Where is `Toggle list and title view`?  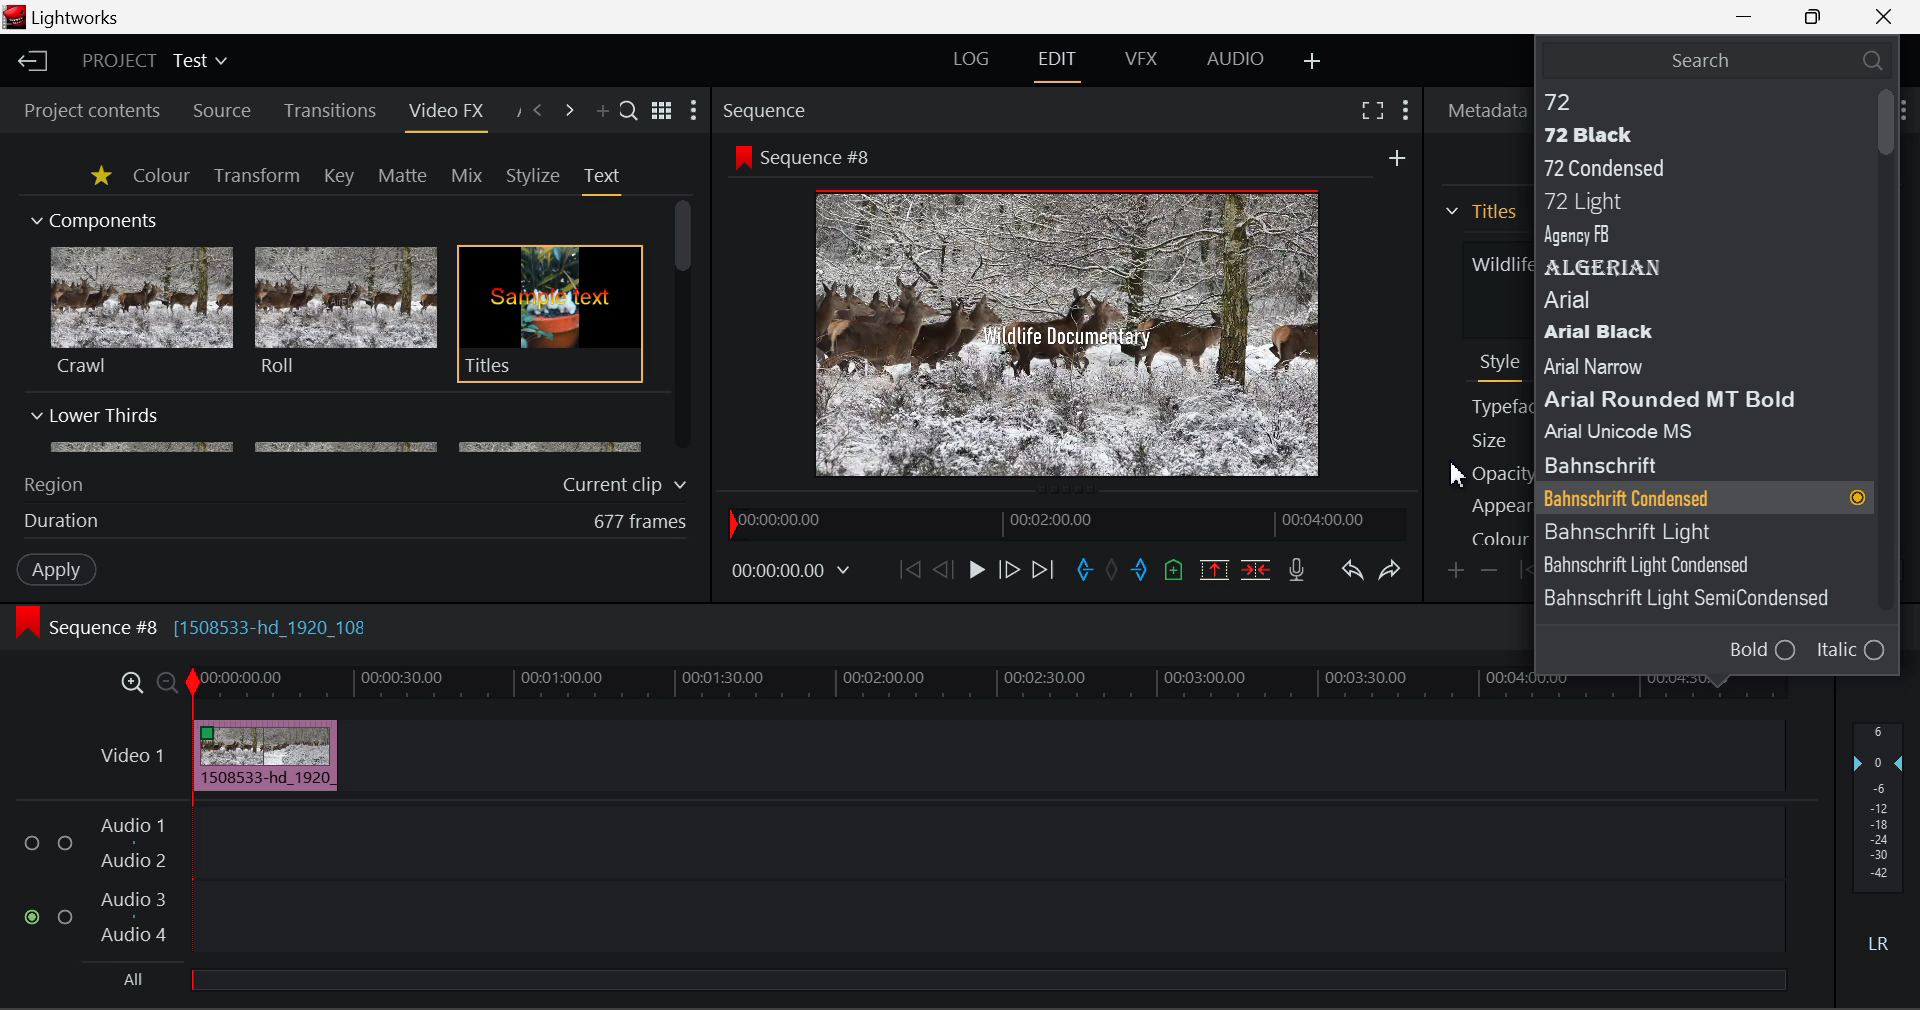
Toggle list and title view is located at coordinates (664, 111).